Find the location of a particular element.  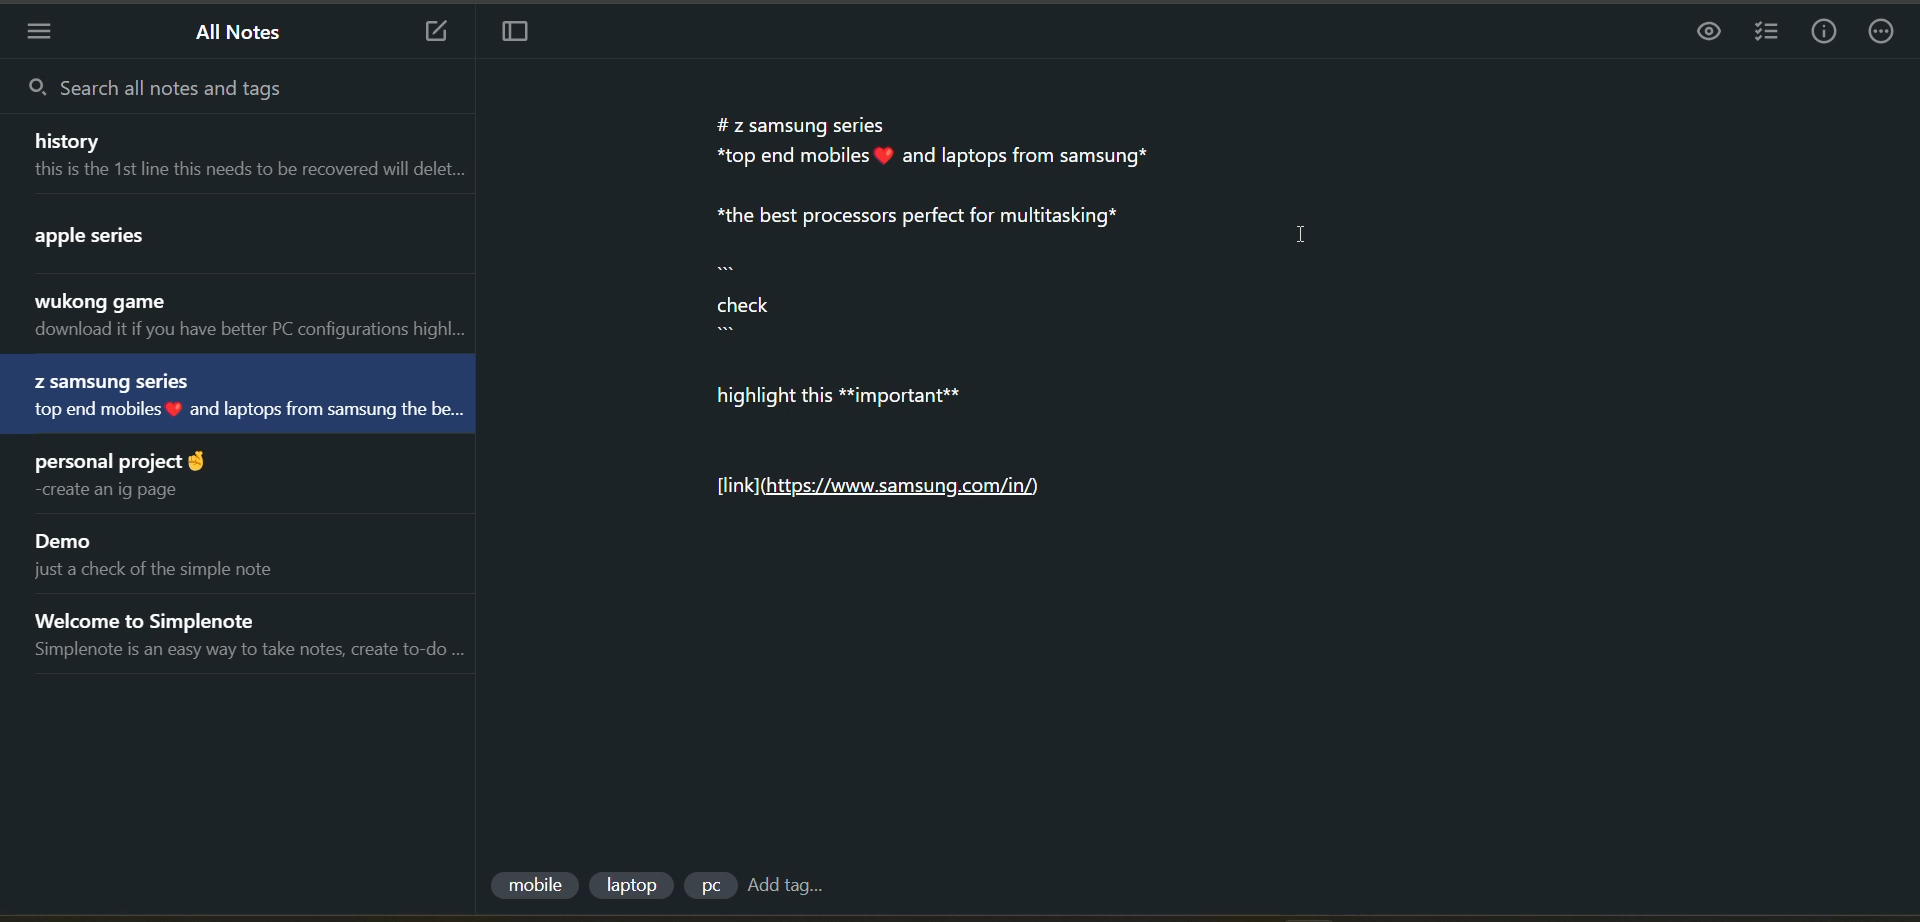

note title and preview is located at coordinates (197, 242).